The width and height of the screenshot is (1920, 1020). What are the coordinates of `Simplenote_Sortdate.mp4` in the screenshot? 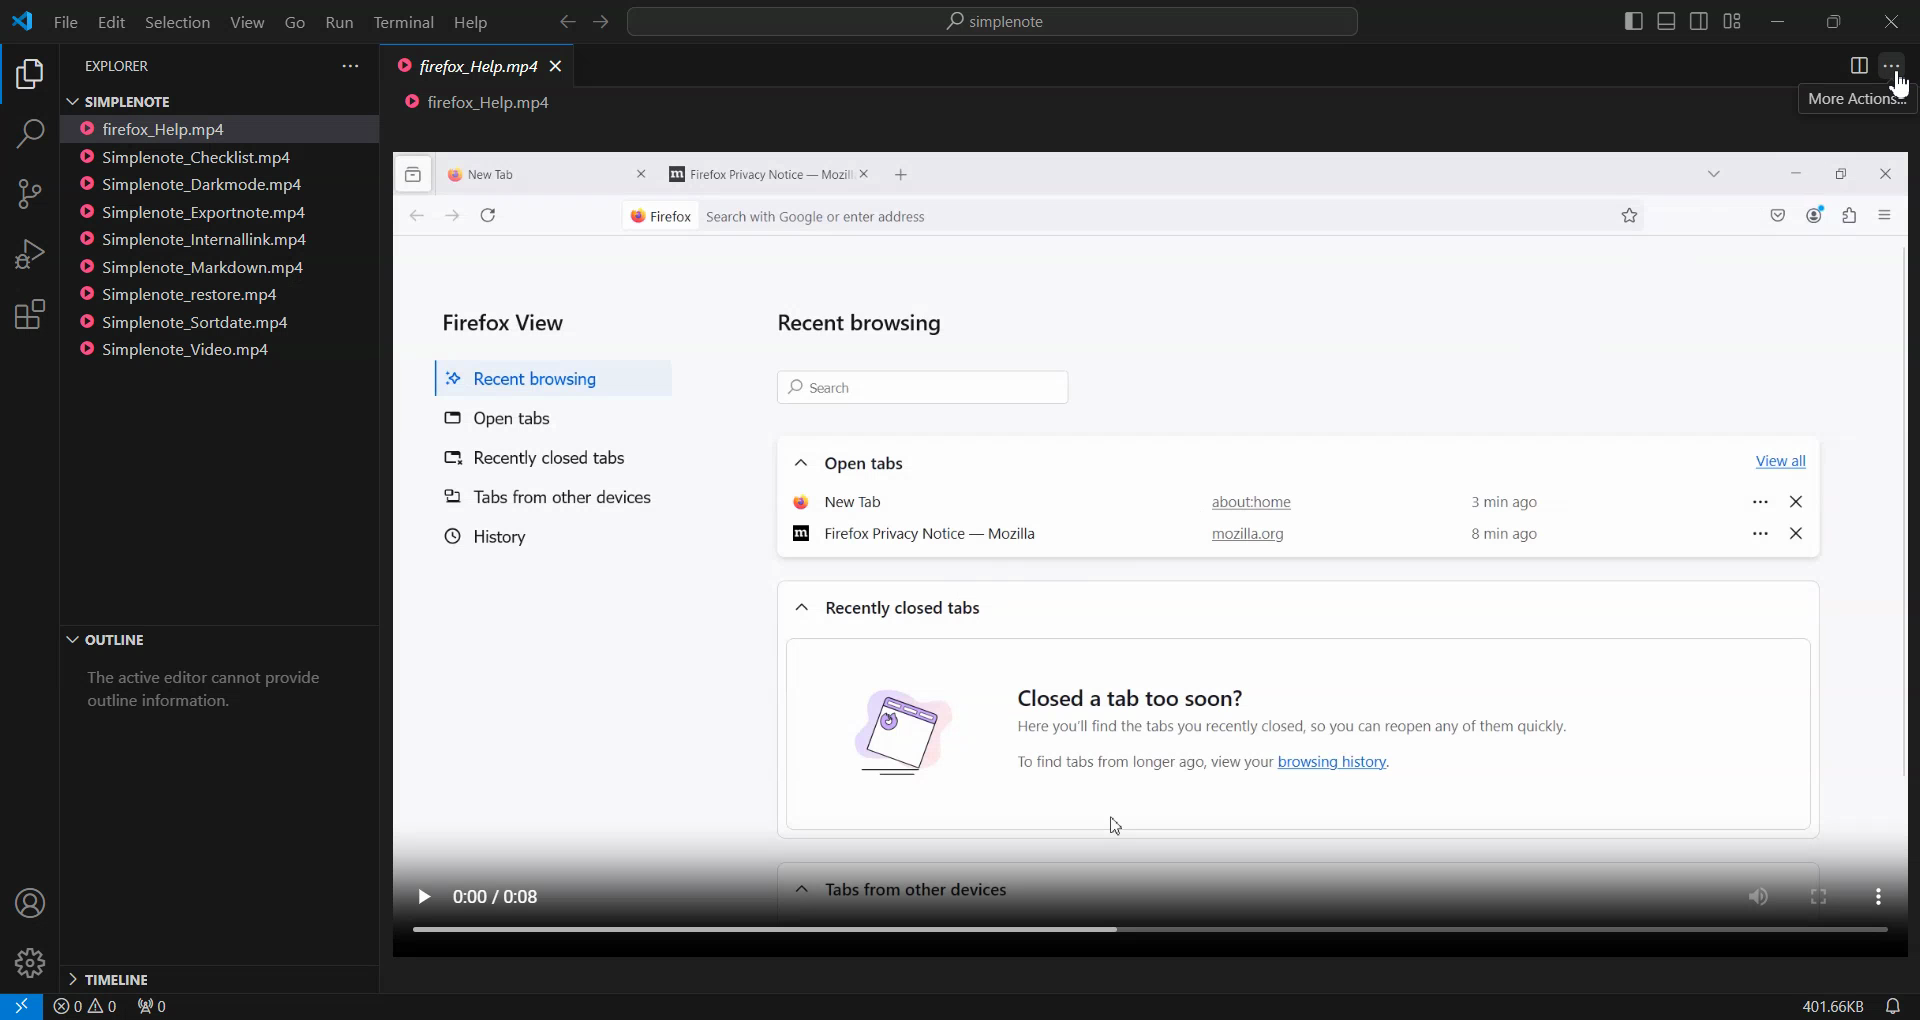 It's located at (192, 322).